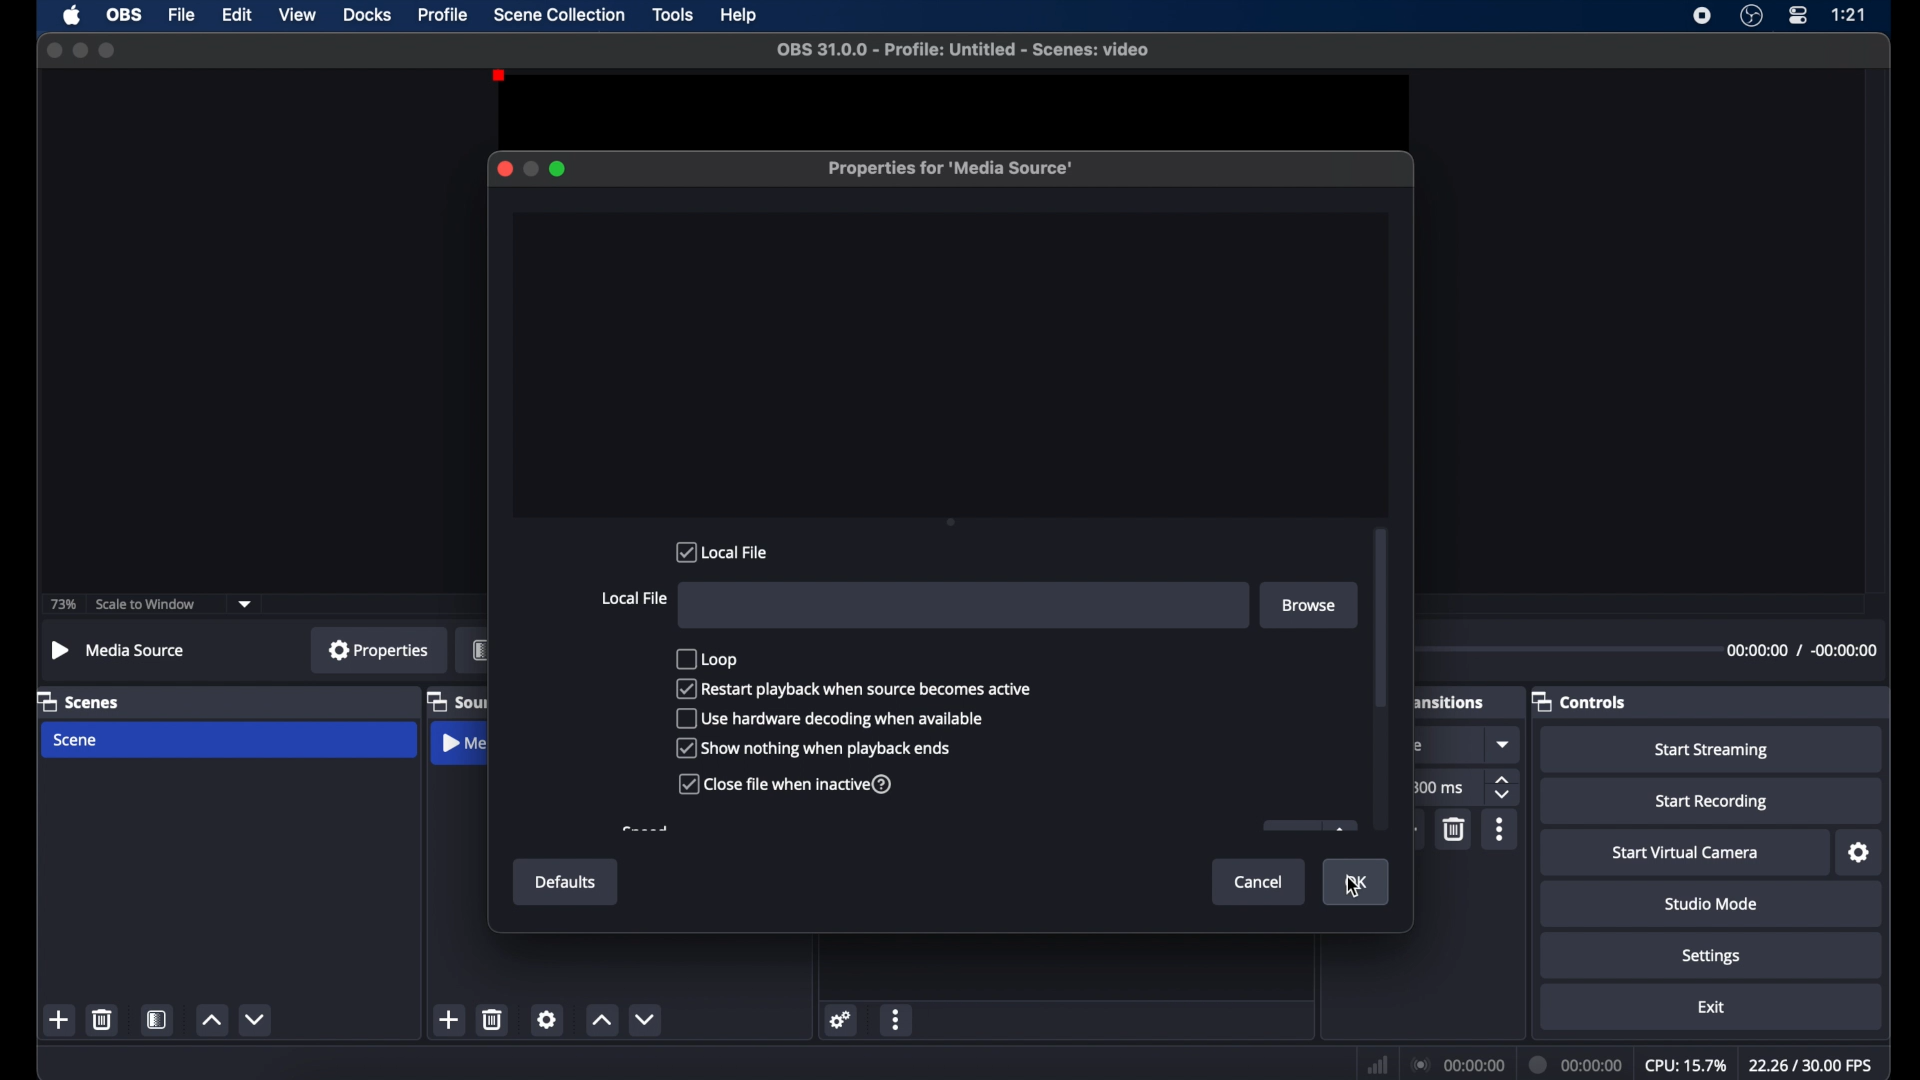  What do you see at coordinates (724, 552) in the screenshot?
I see `local file` at bounding box center [724, 552].